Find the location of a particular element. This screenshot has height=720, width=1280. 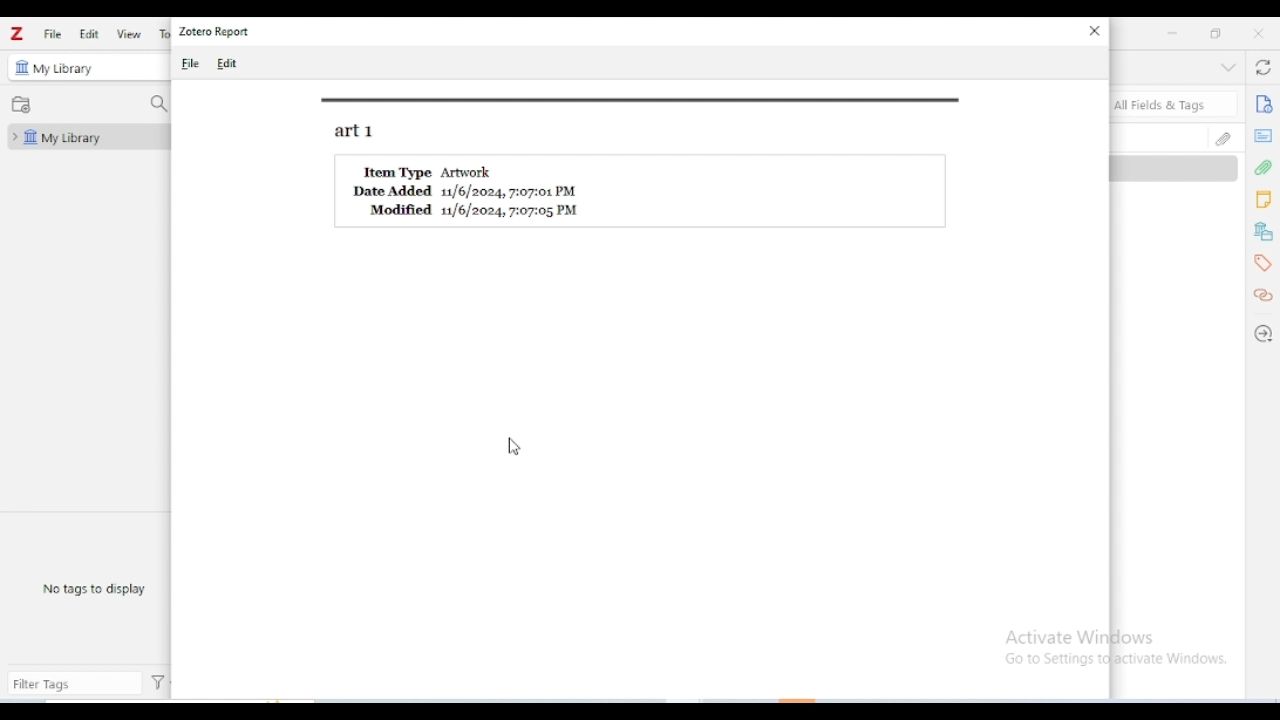

Modified 11/6/2024, 7:07:05 PM is located at coordinates (475, 210).